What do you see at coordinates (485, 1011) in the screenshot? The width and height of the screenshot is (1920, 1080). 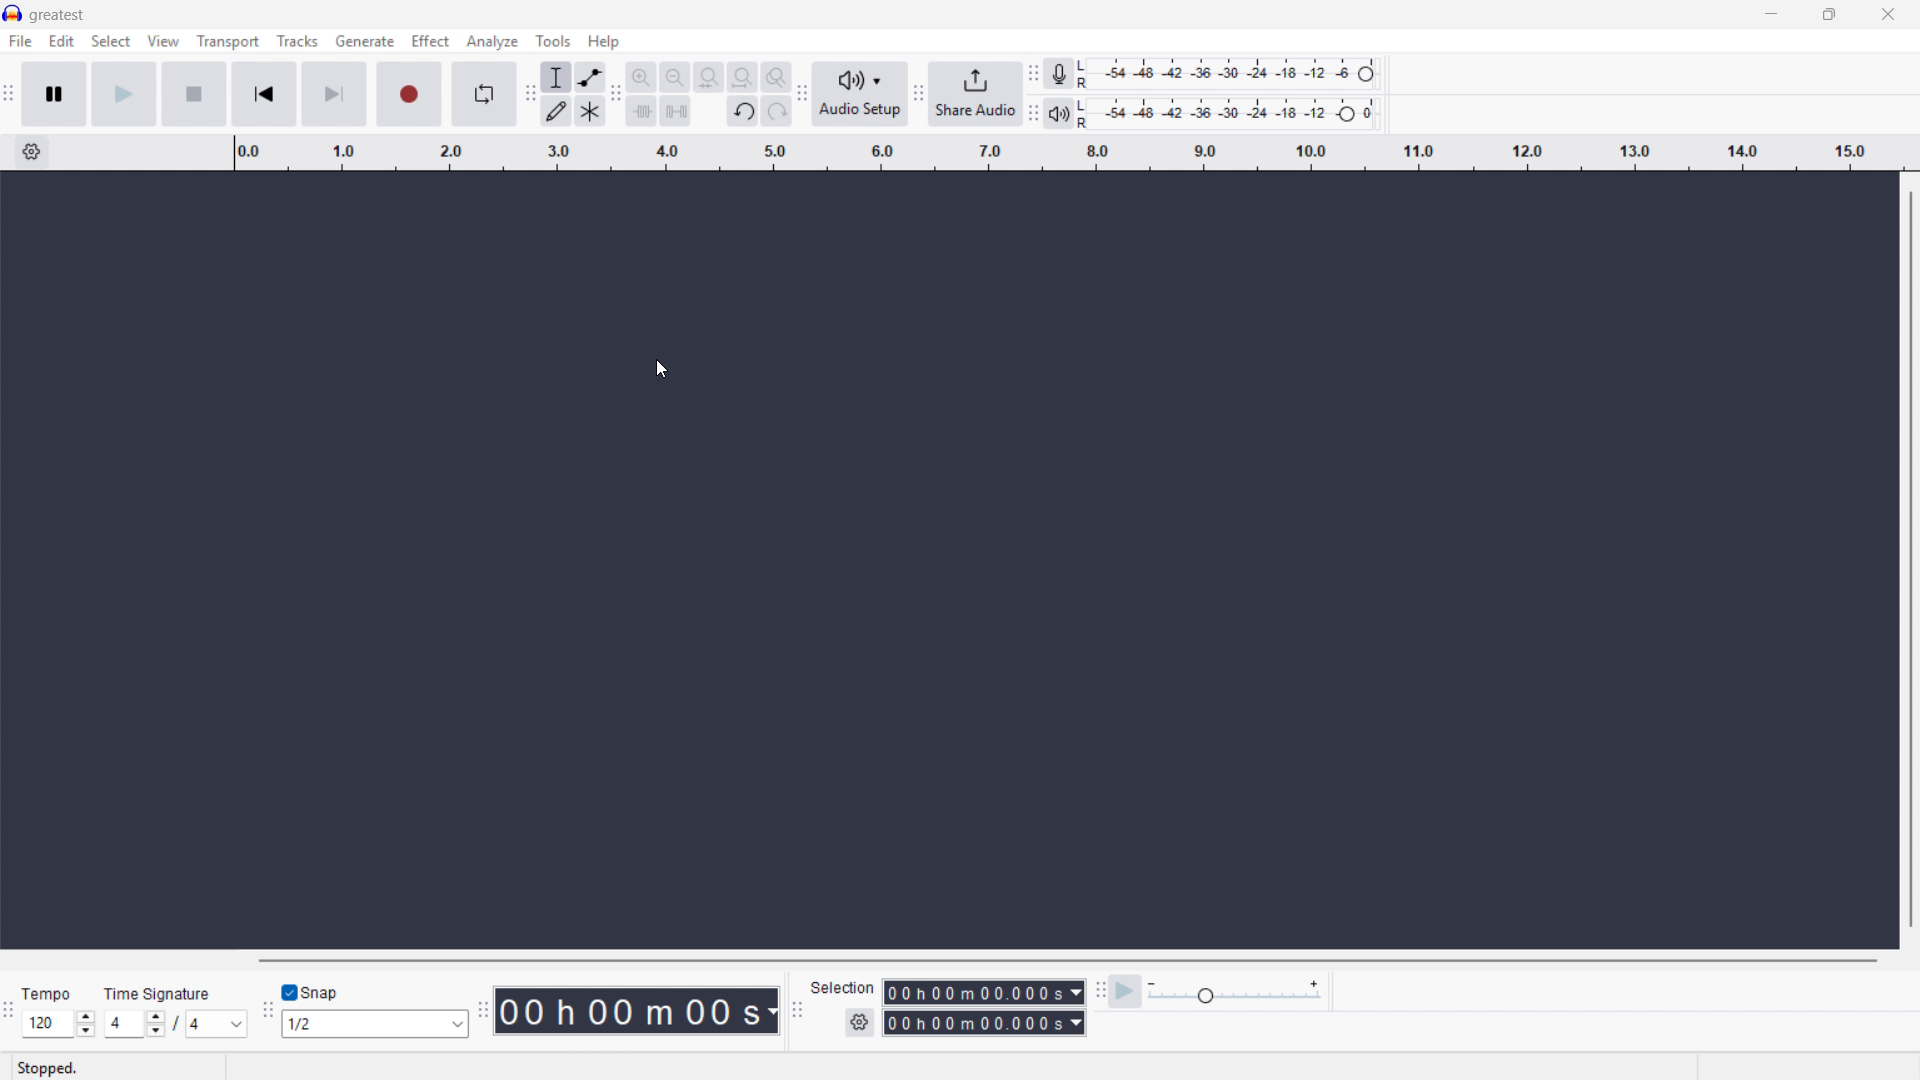 I see `Time toolbar ` at bounding box center [485, 1011].